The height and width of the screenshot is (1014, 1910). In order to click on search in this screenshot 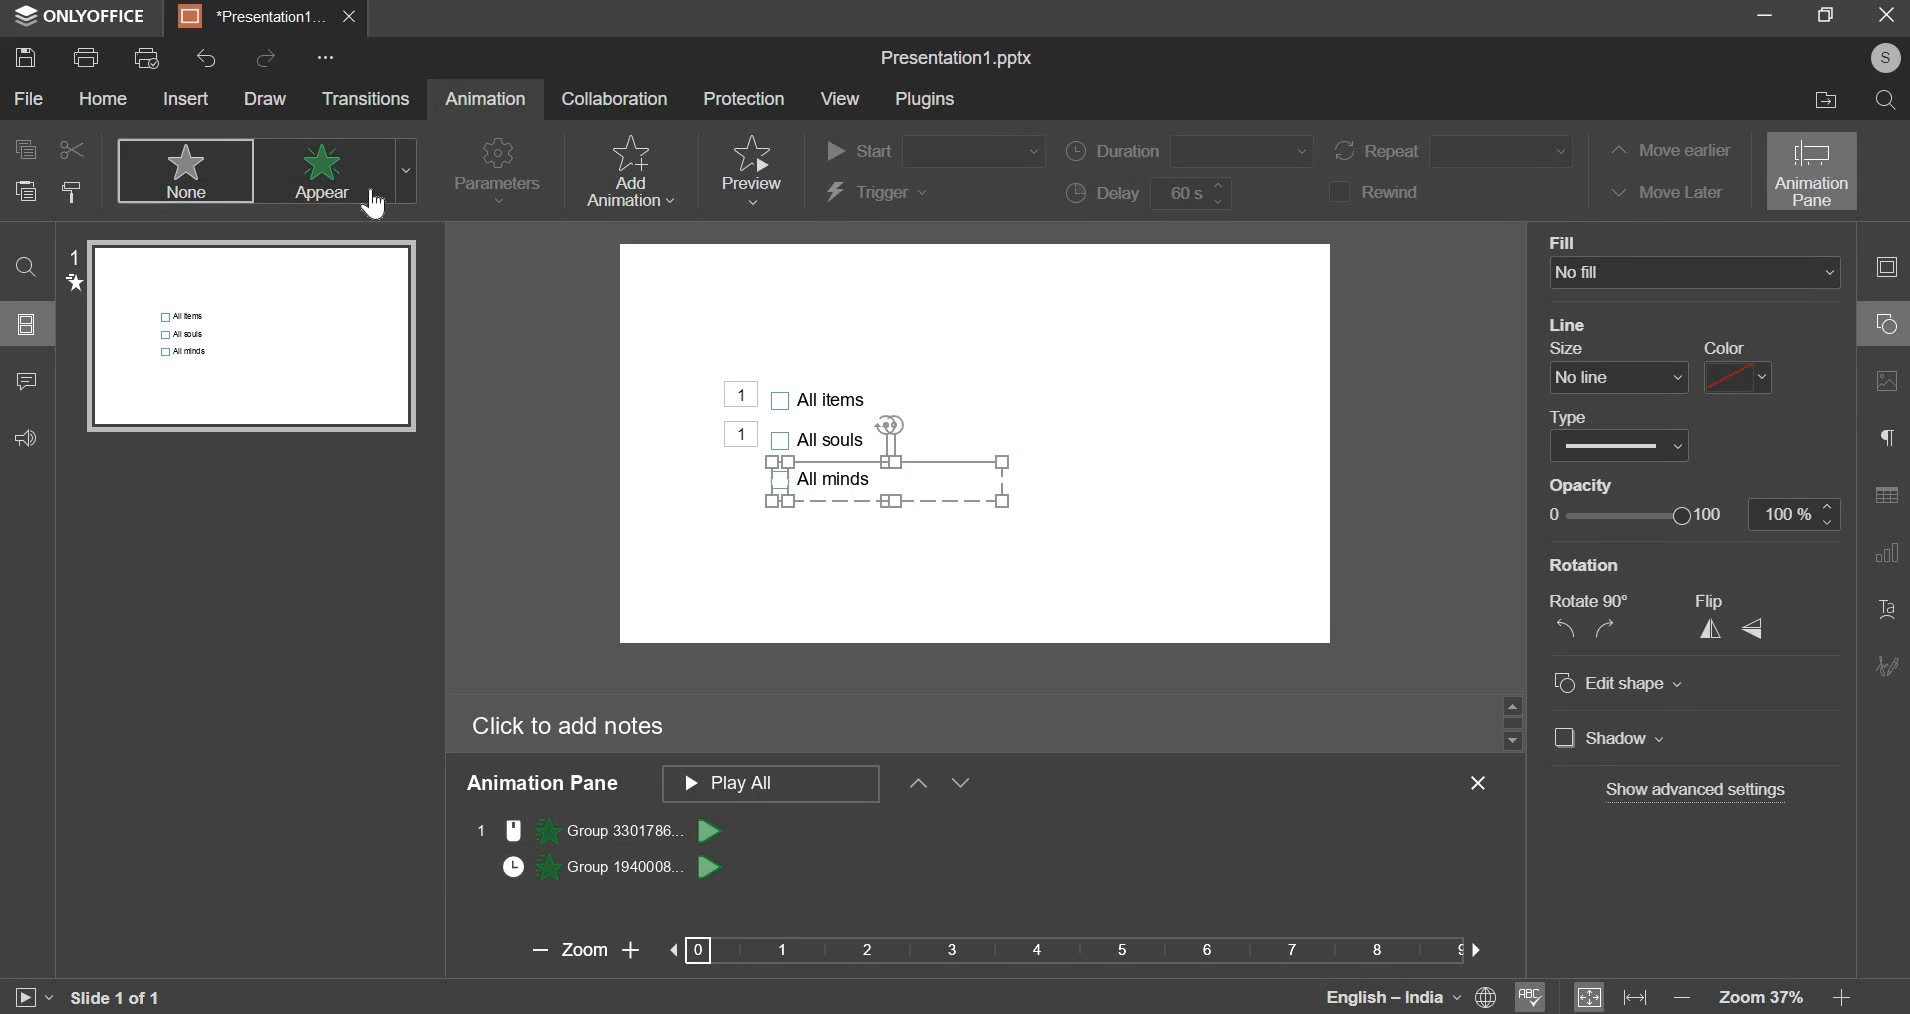, I will do `click(1885, 99)`.